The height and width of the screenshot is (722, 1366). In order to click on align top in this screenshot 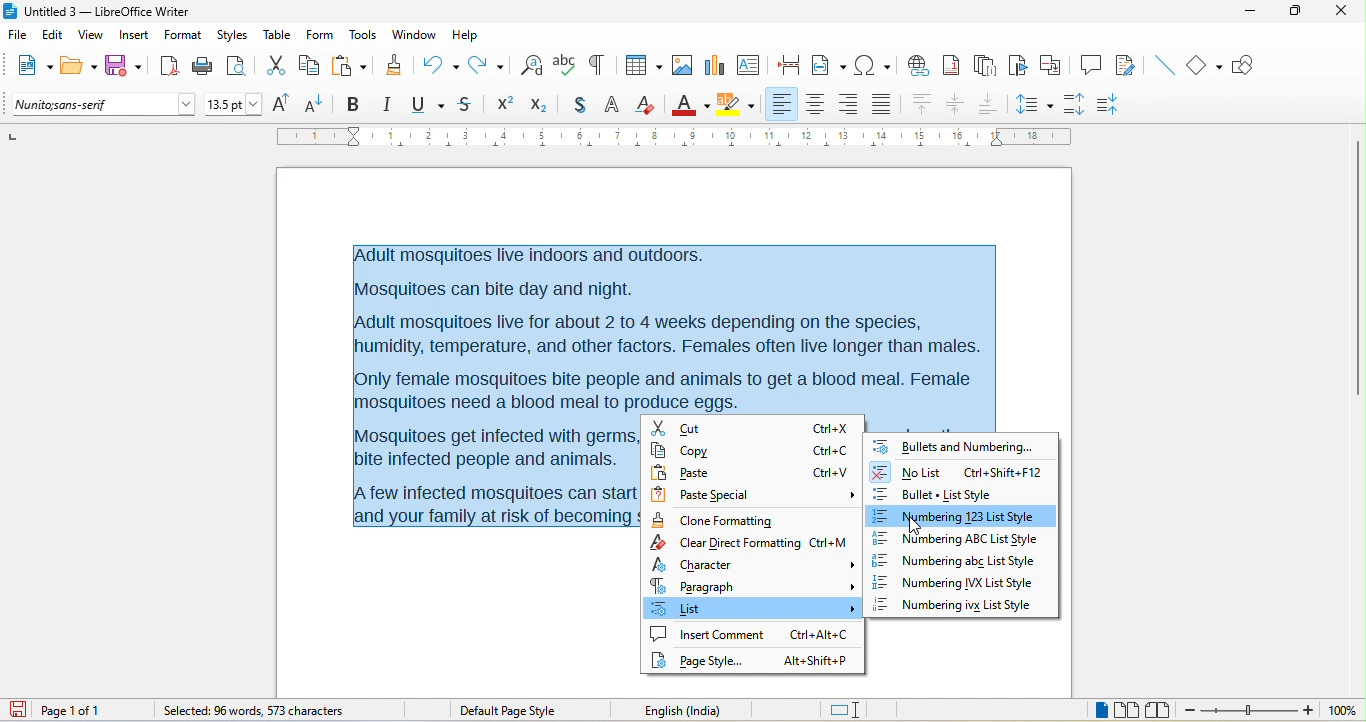, I will do `click(921, 105)`.